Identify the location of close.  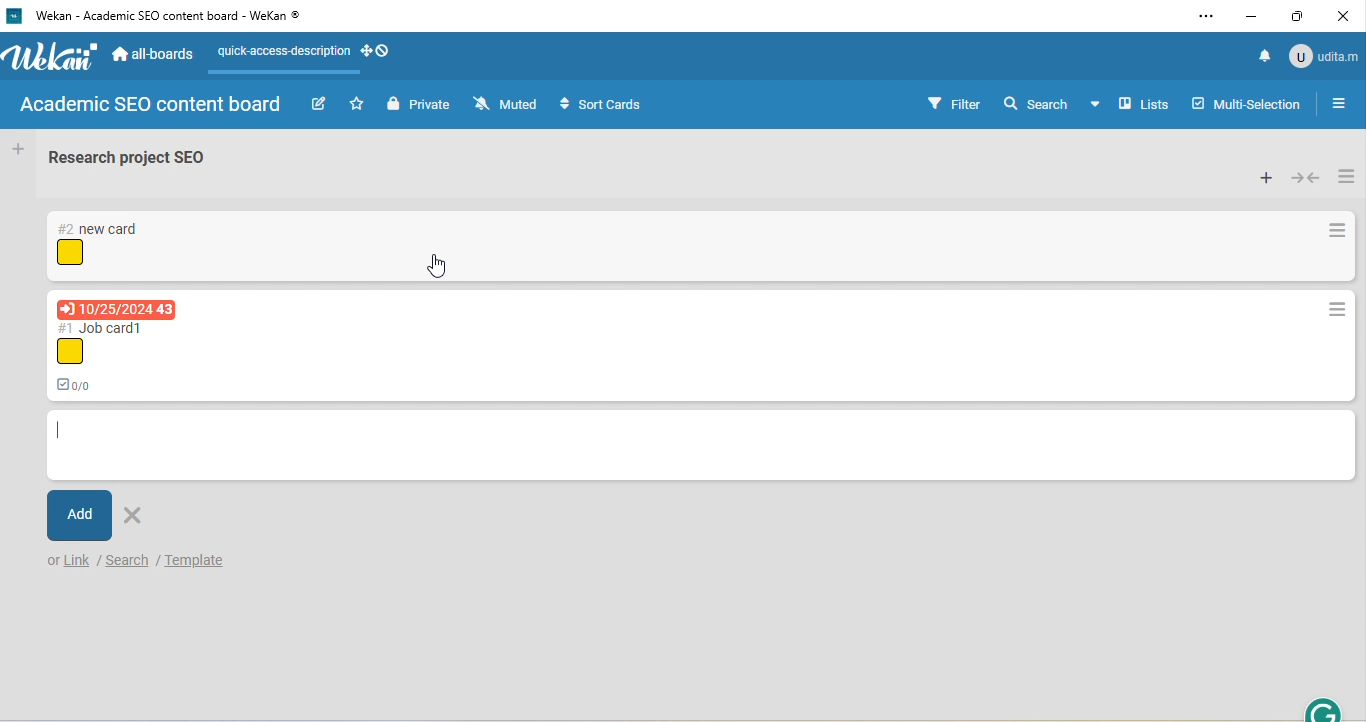
(1346, 14).